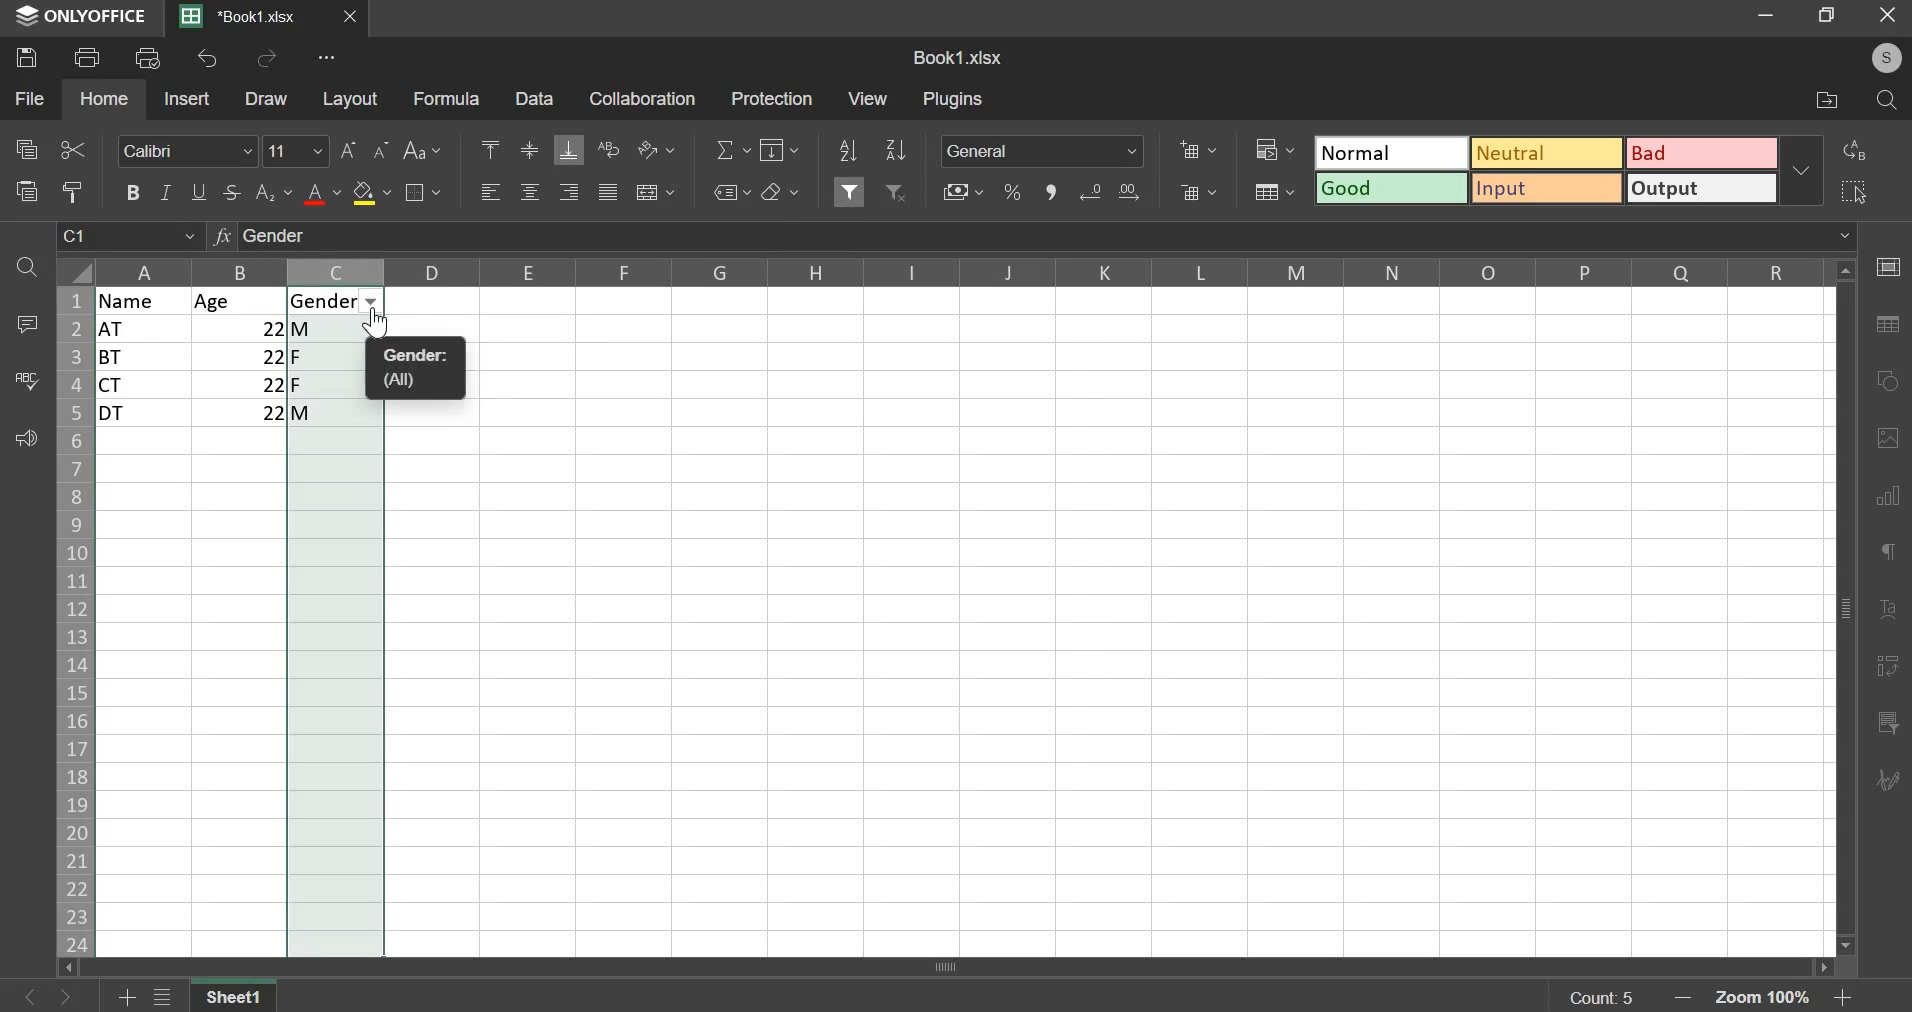 Image resolution: width=1912 pixels, height=1012 pixels. I want to click on italic, so click(165, 192).